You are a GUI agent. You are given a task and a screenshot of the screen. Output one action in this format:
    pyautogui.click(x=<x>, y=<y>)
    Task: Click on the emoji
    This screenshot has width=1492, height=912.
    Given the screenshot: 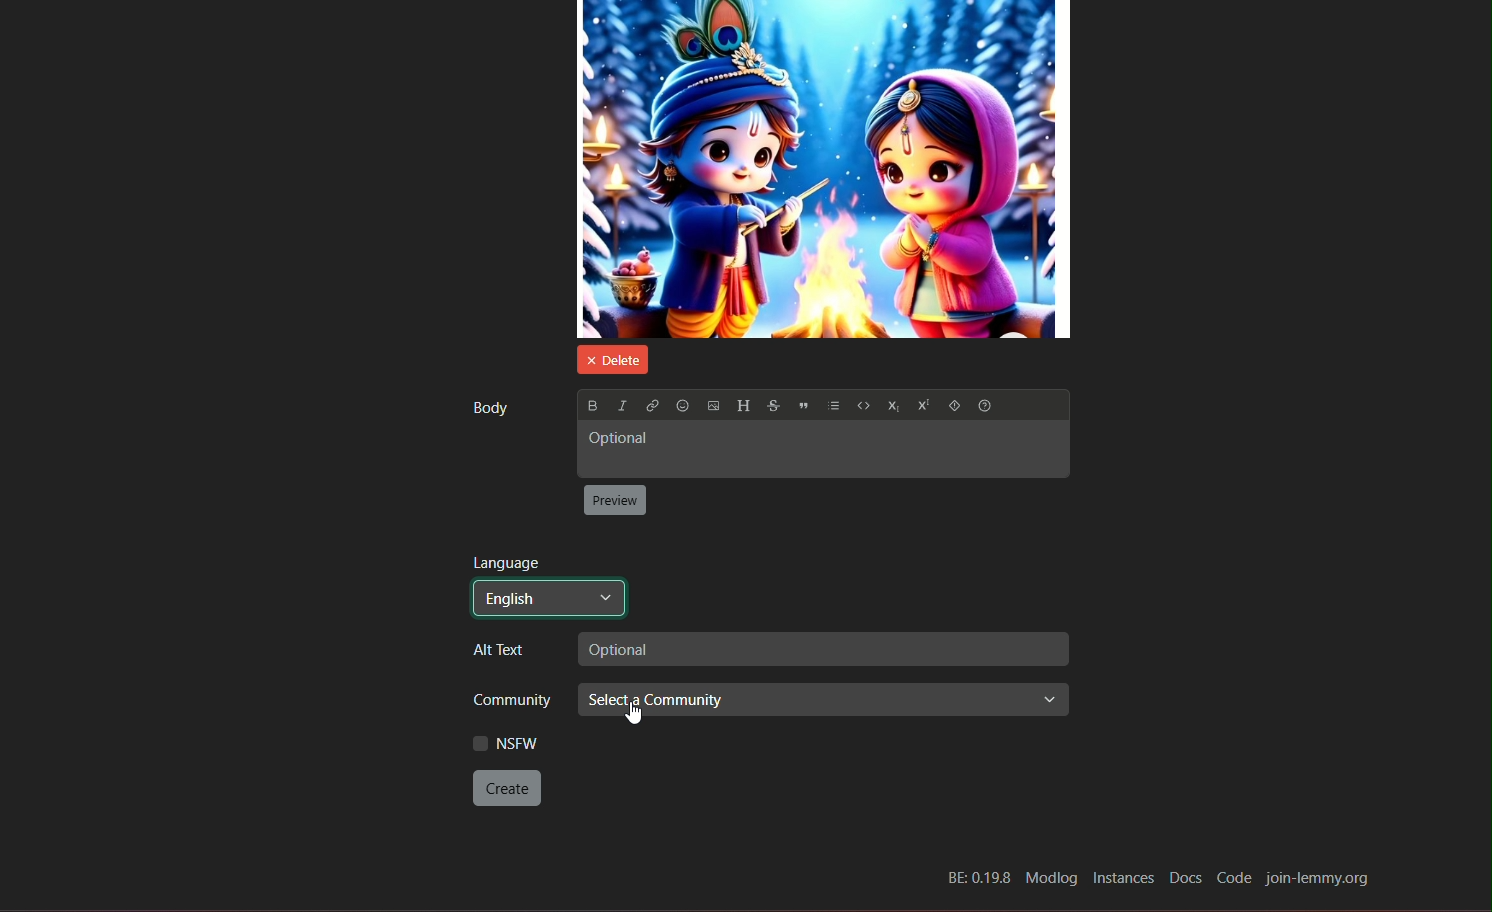 What is the action you would take?
    pyautogui.click(x=682, y=406)
    